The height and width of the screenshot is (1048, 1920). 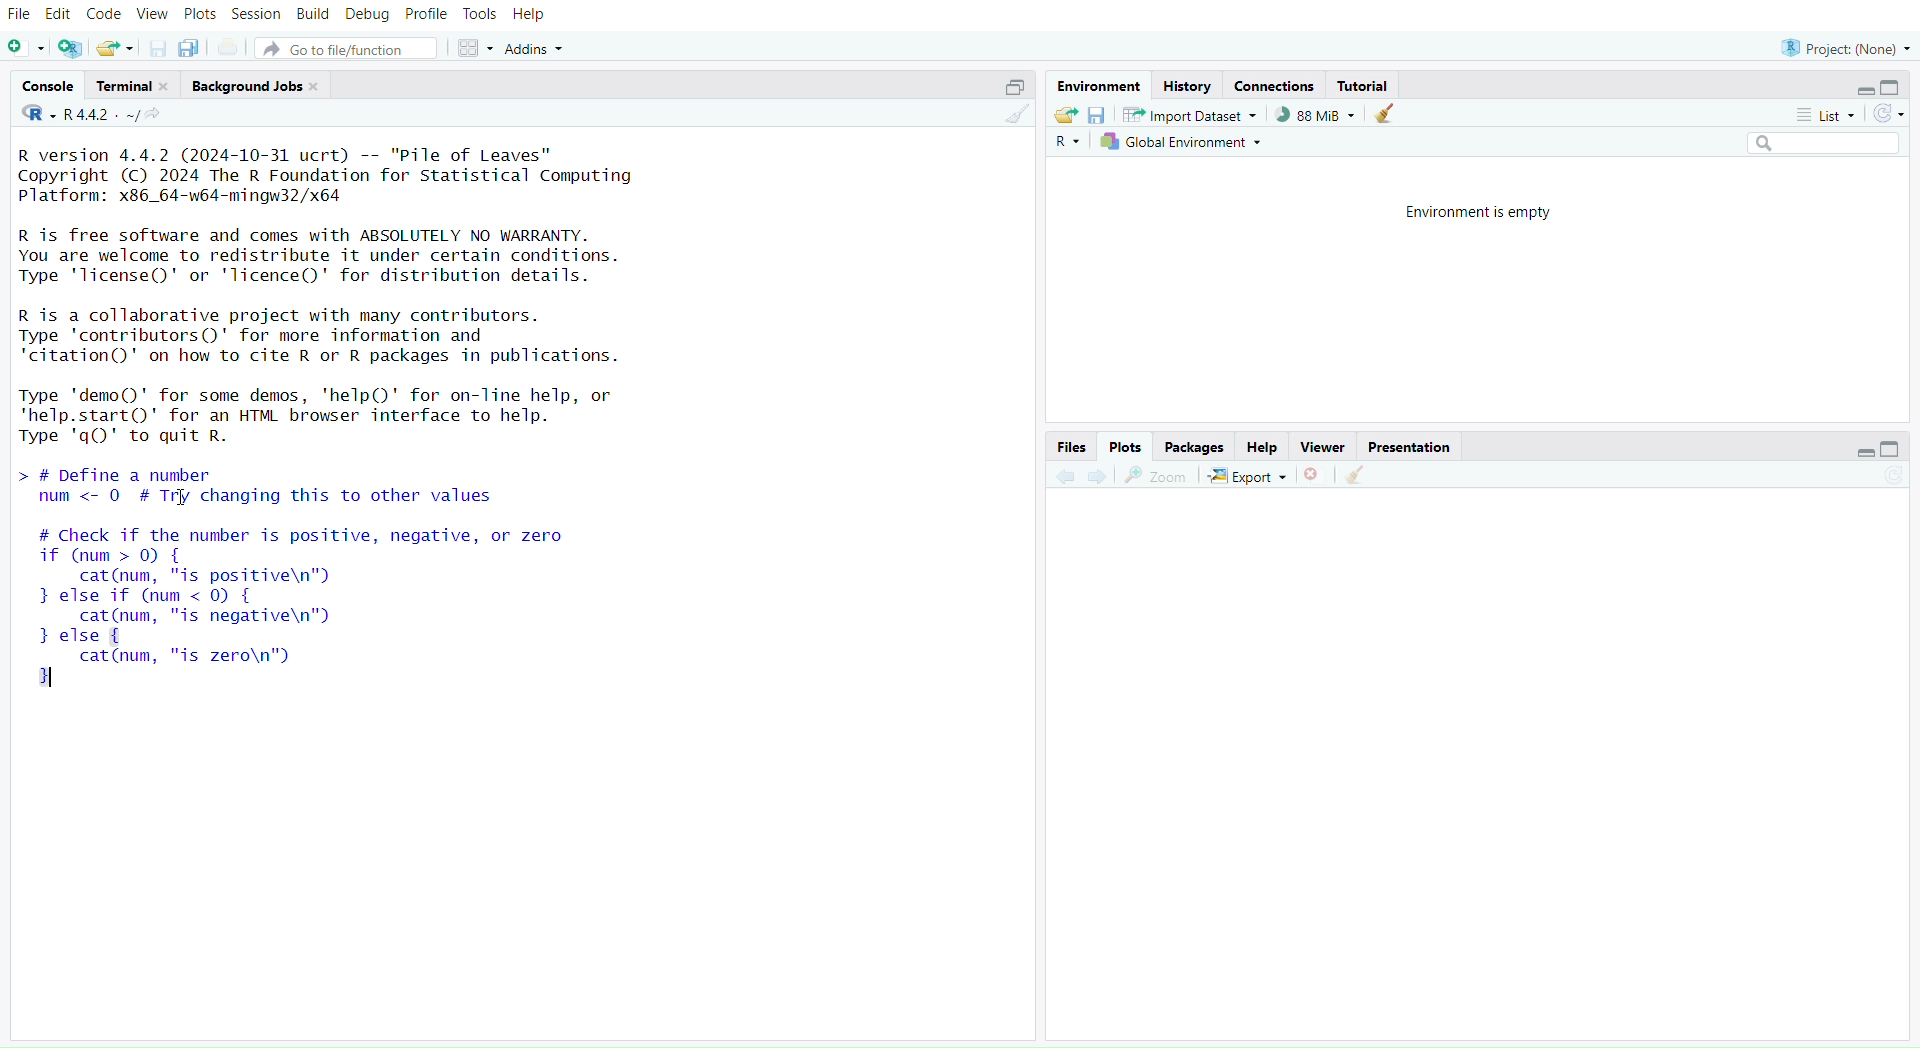 I want to click on files, so click(x=1067, y=446).